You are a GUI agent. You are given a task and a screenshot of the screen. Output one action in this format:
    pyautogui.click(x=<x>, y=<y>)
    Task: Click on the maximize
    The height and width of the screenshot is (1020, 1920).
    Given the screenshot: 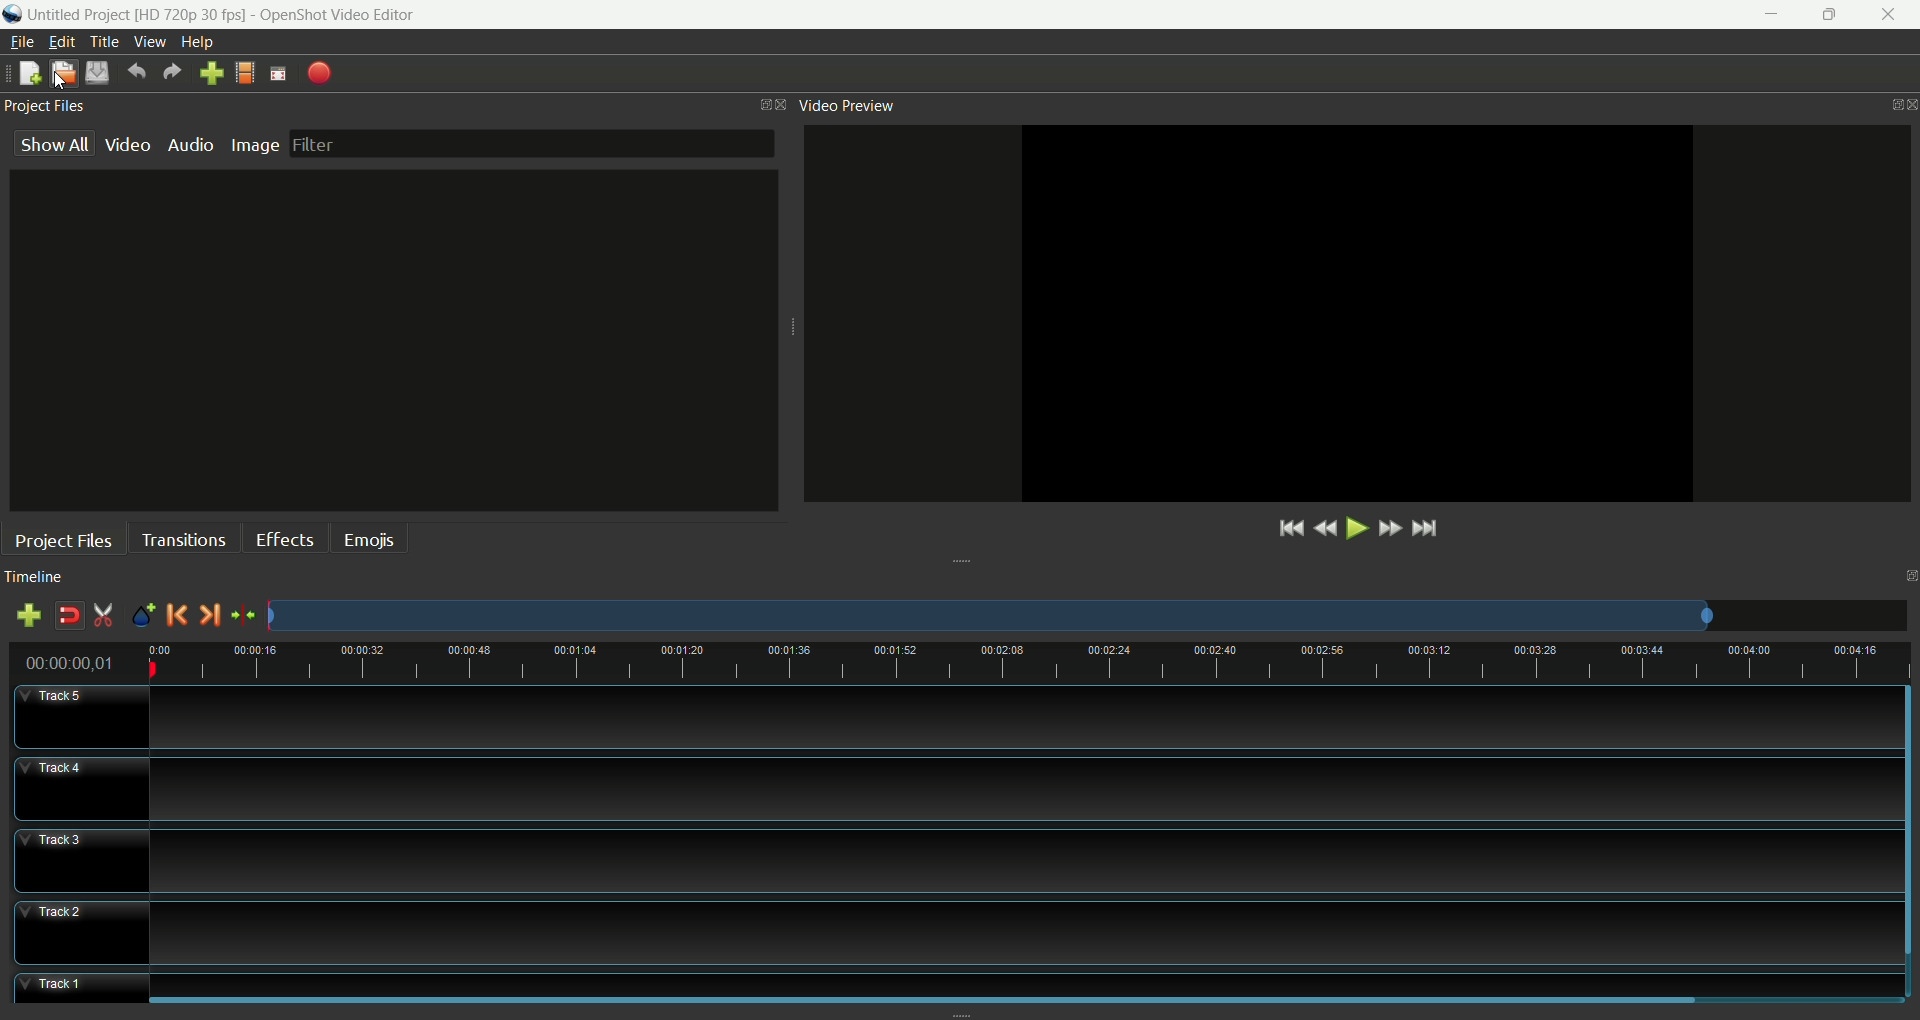 What is the action you would take?
    pyautogui.click(x=1832, y=15)
    